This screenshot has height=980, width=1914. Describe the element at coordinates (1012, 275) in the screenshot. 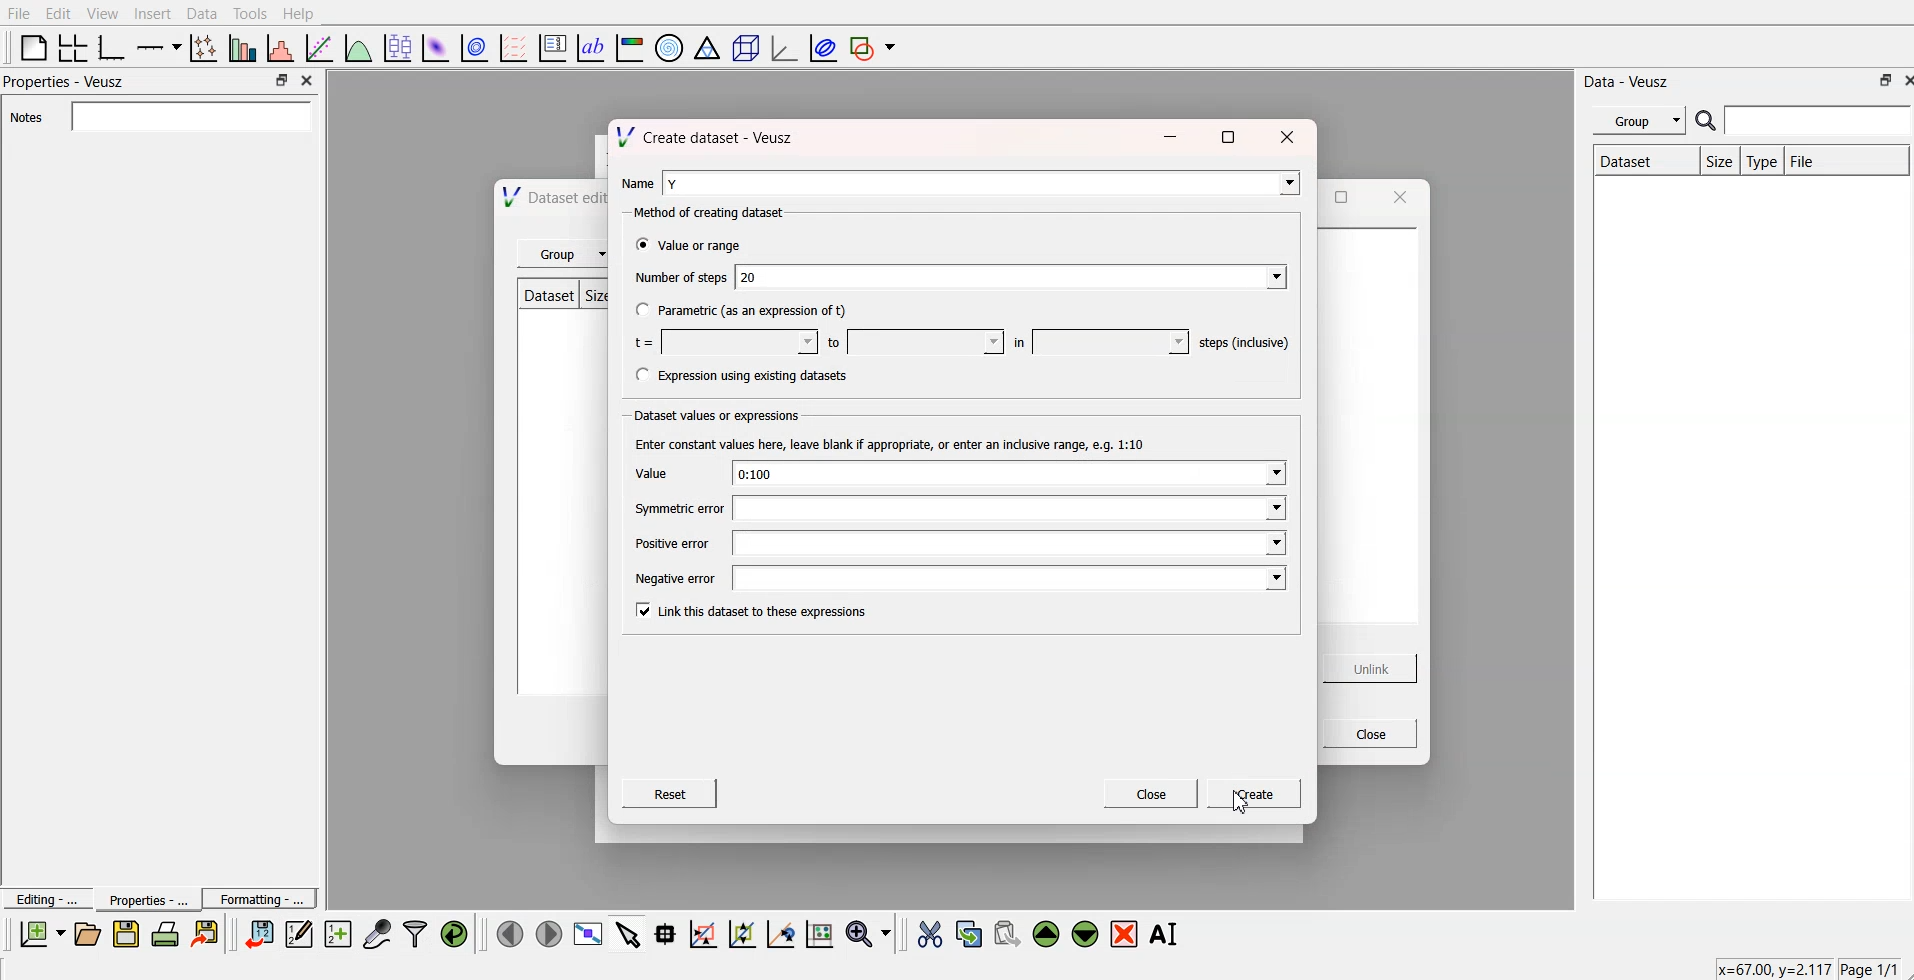

I see `20` at that location.